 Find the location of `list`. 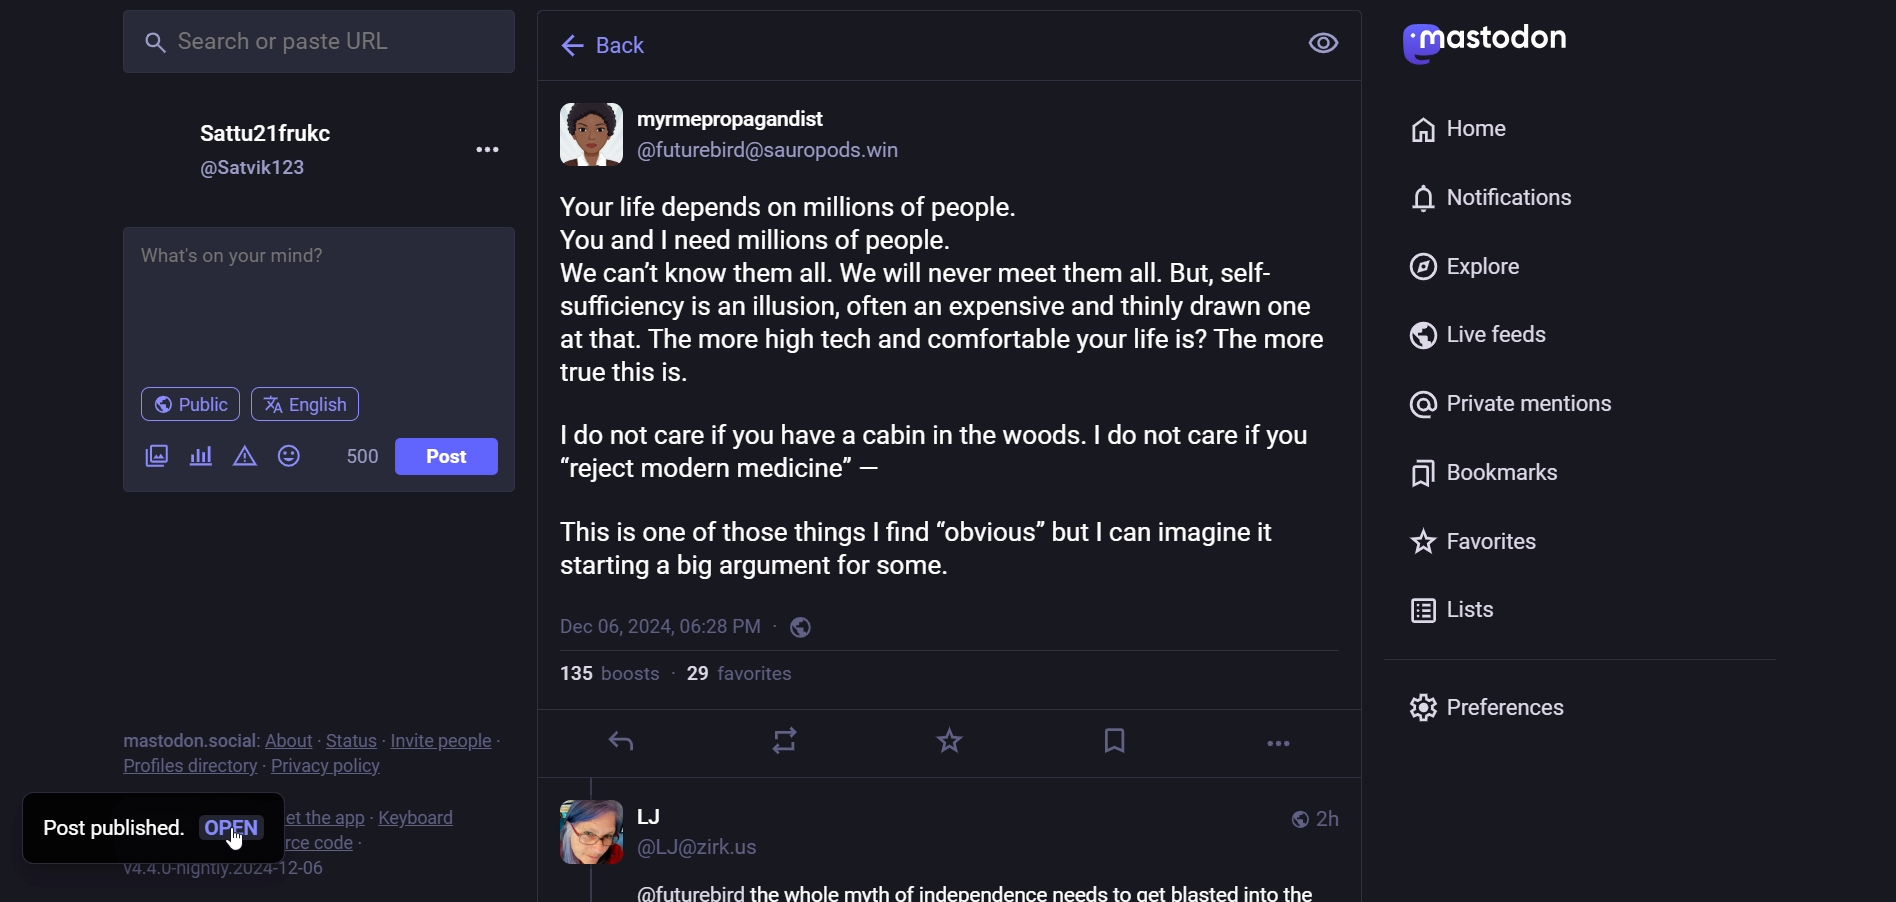

list is located at coordinates (1460, 610).